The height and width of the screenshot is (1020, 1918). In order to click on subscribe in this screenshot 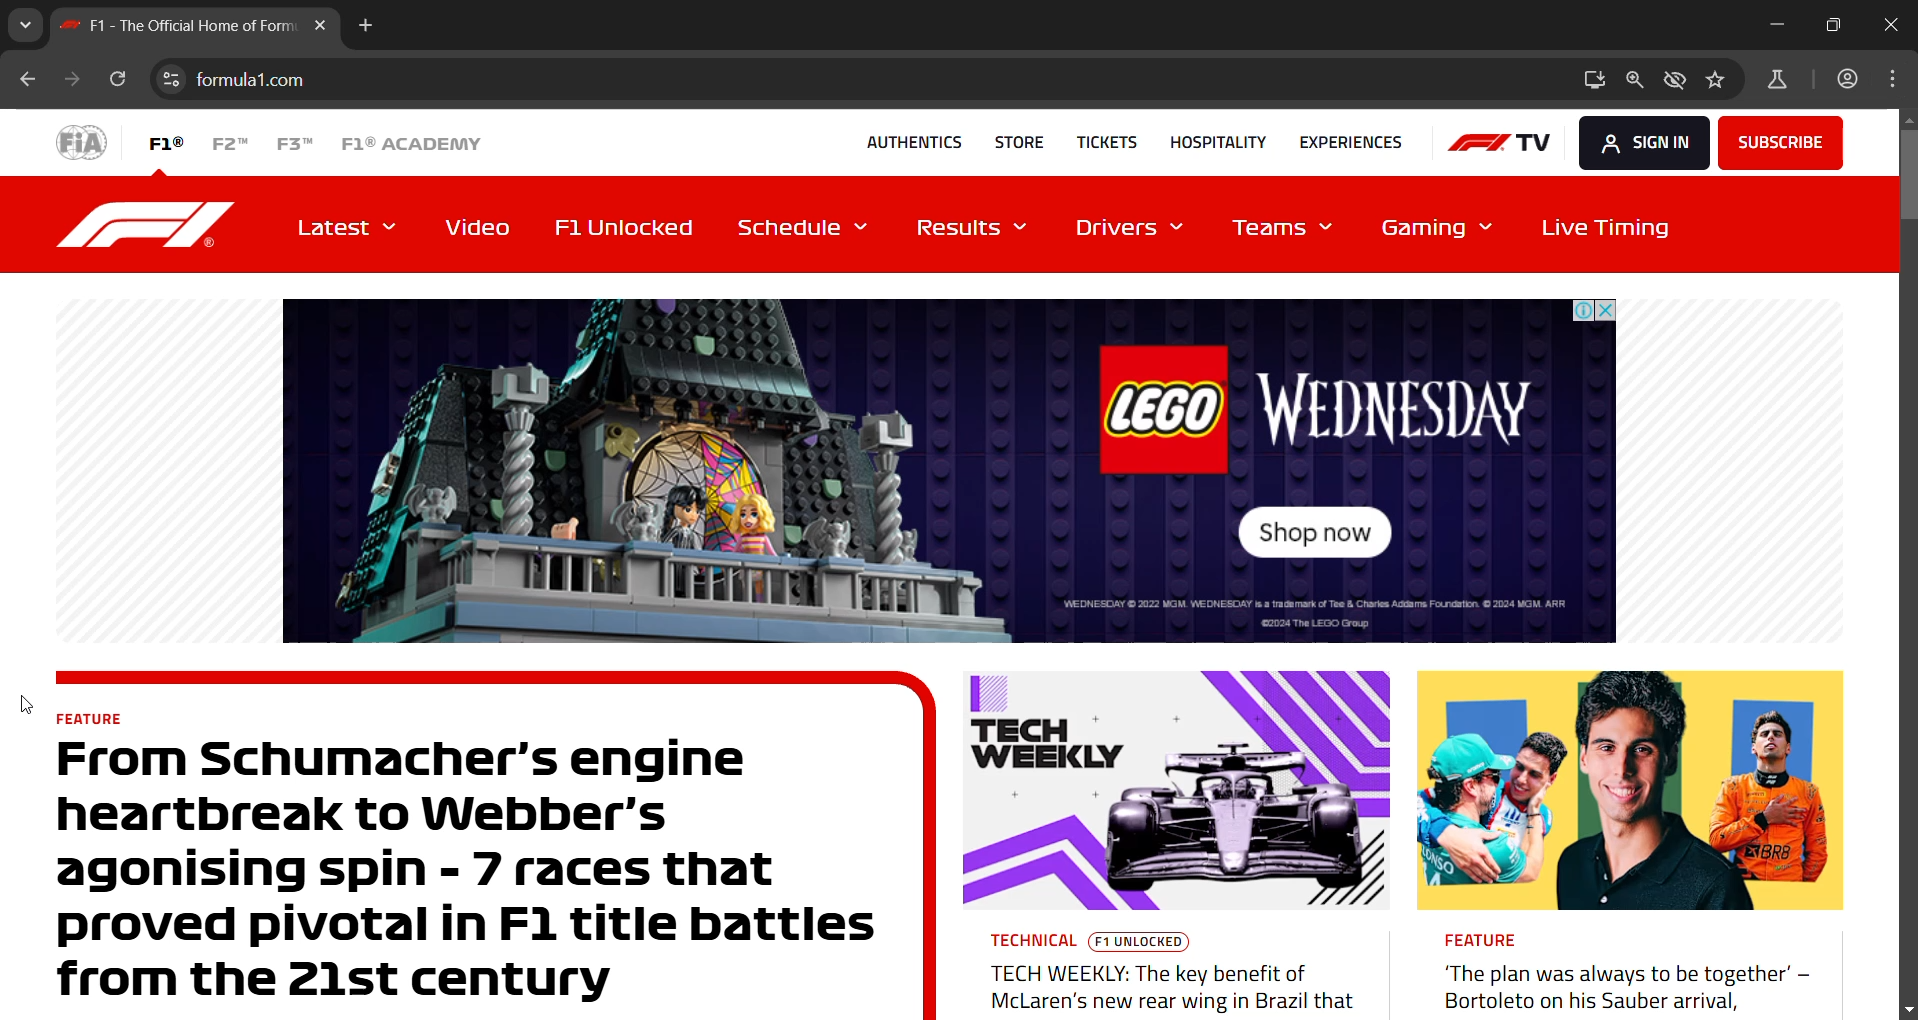, I will do `click(1779, 141)`.